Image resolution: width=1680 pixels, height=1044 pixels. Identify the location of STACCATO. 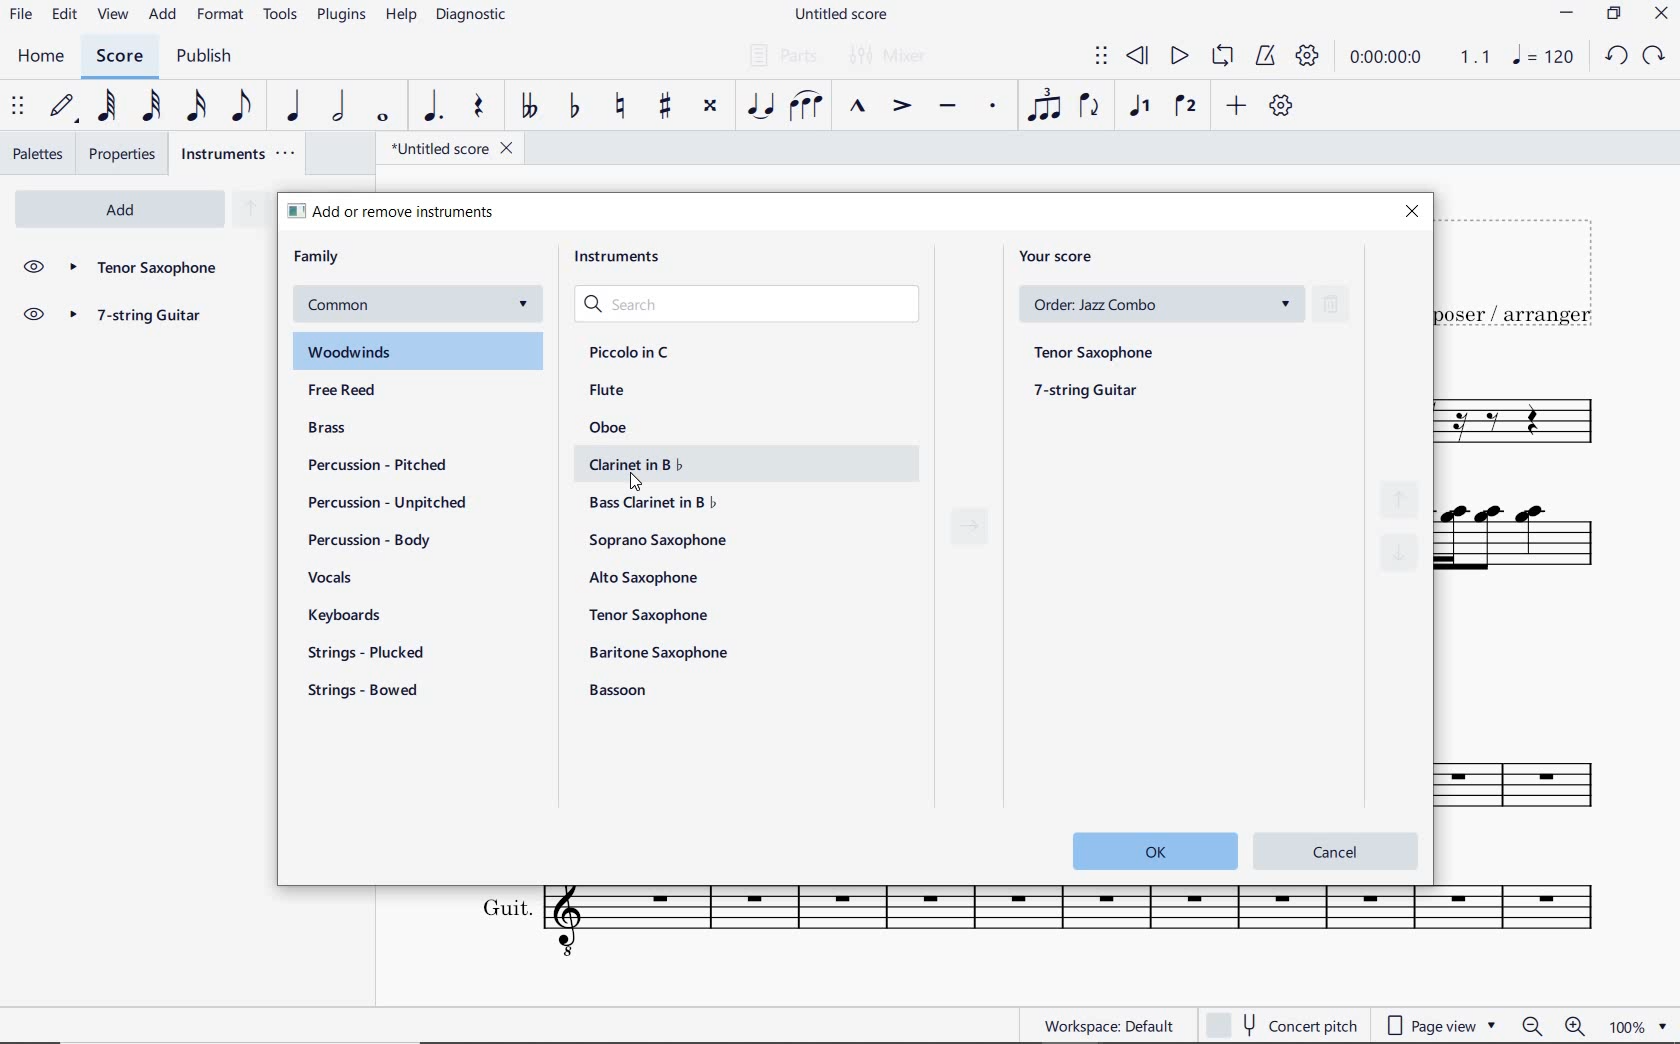
(992, 107).